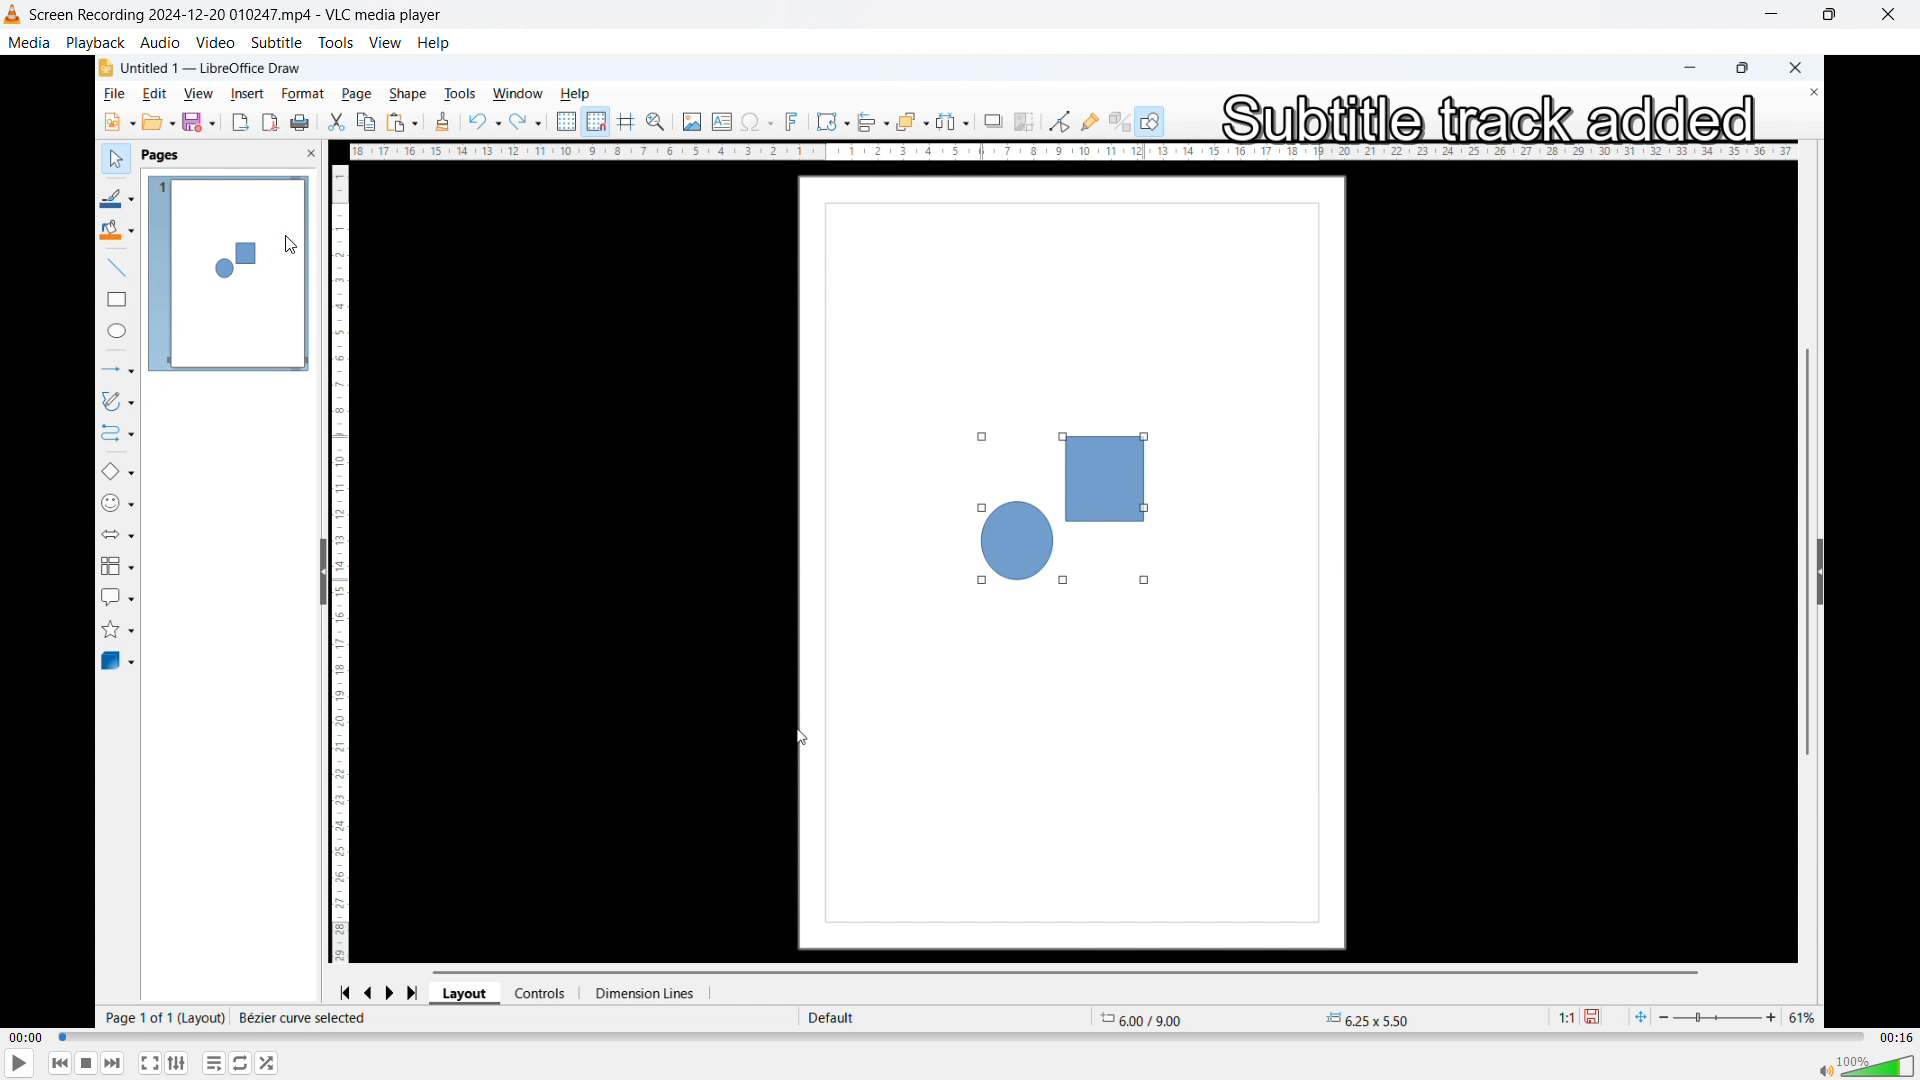 The image size is (1920, 1080). What do you see at coordinates (110, 95) in the screenshot?
I see `file` at bounding box center [110, 95].